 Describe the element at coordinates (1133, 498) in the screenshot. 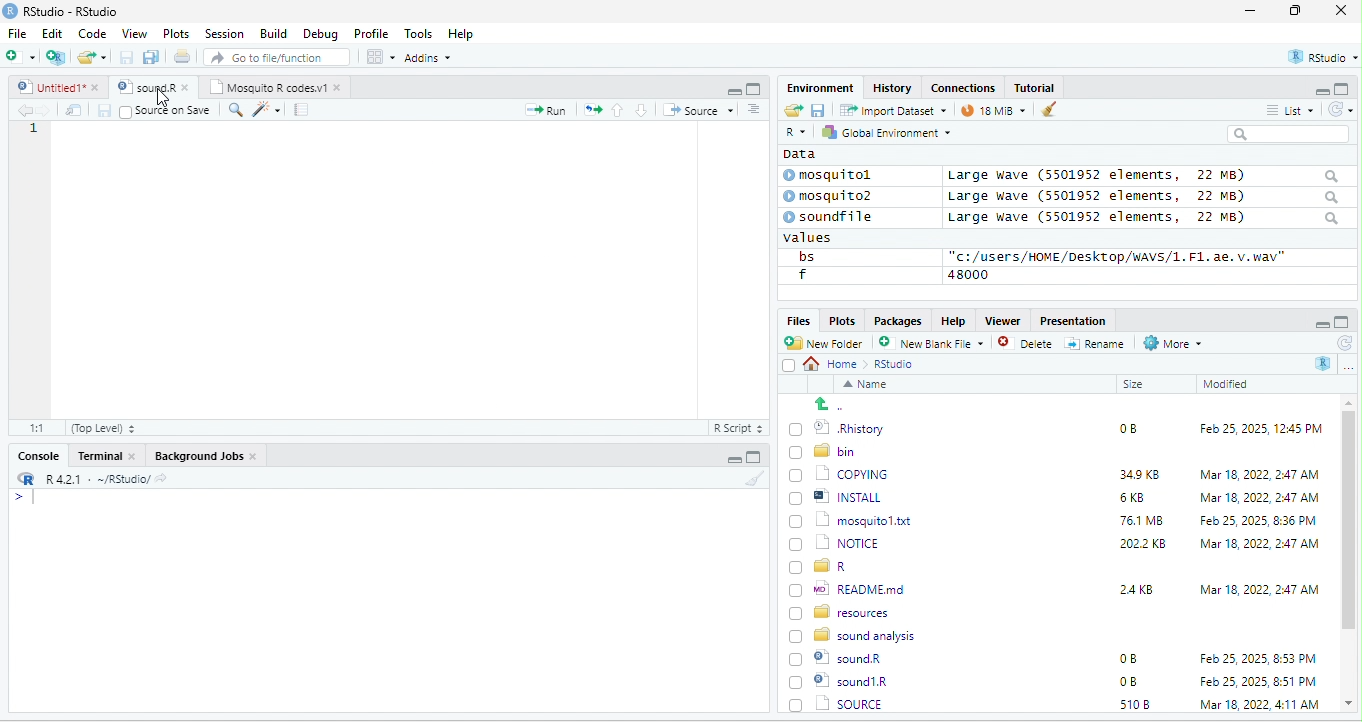

I see `6KB` at that location.